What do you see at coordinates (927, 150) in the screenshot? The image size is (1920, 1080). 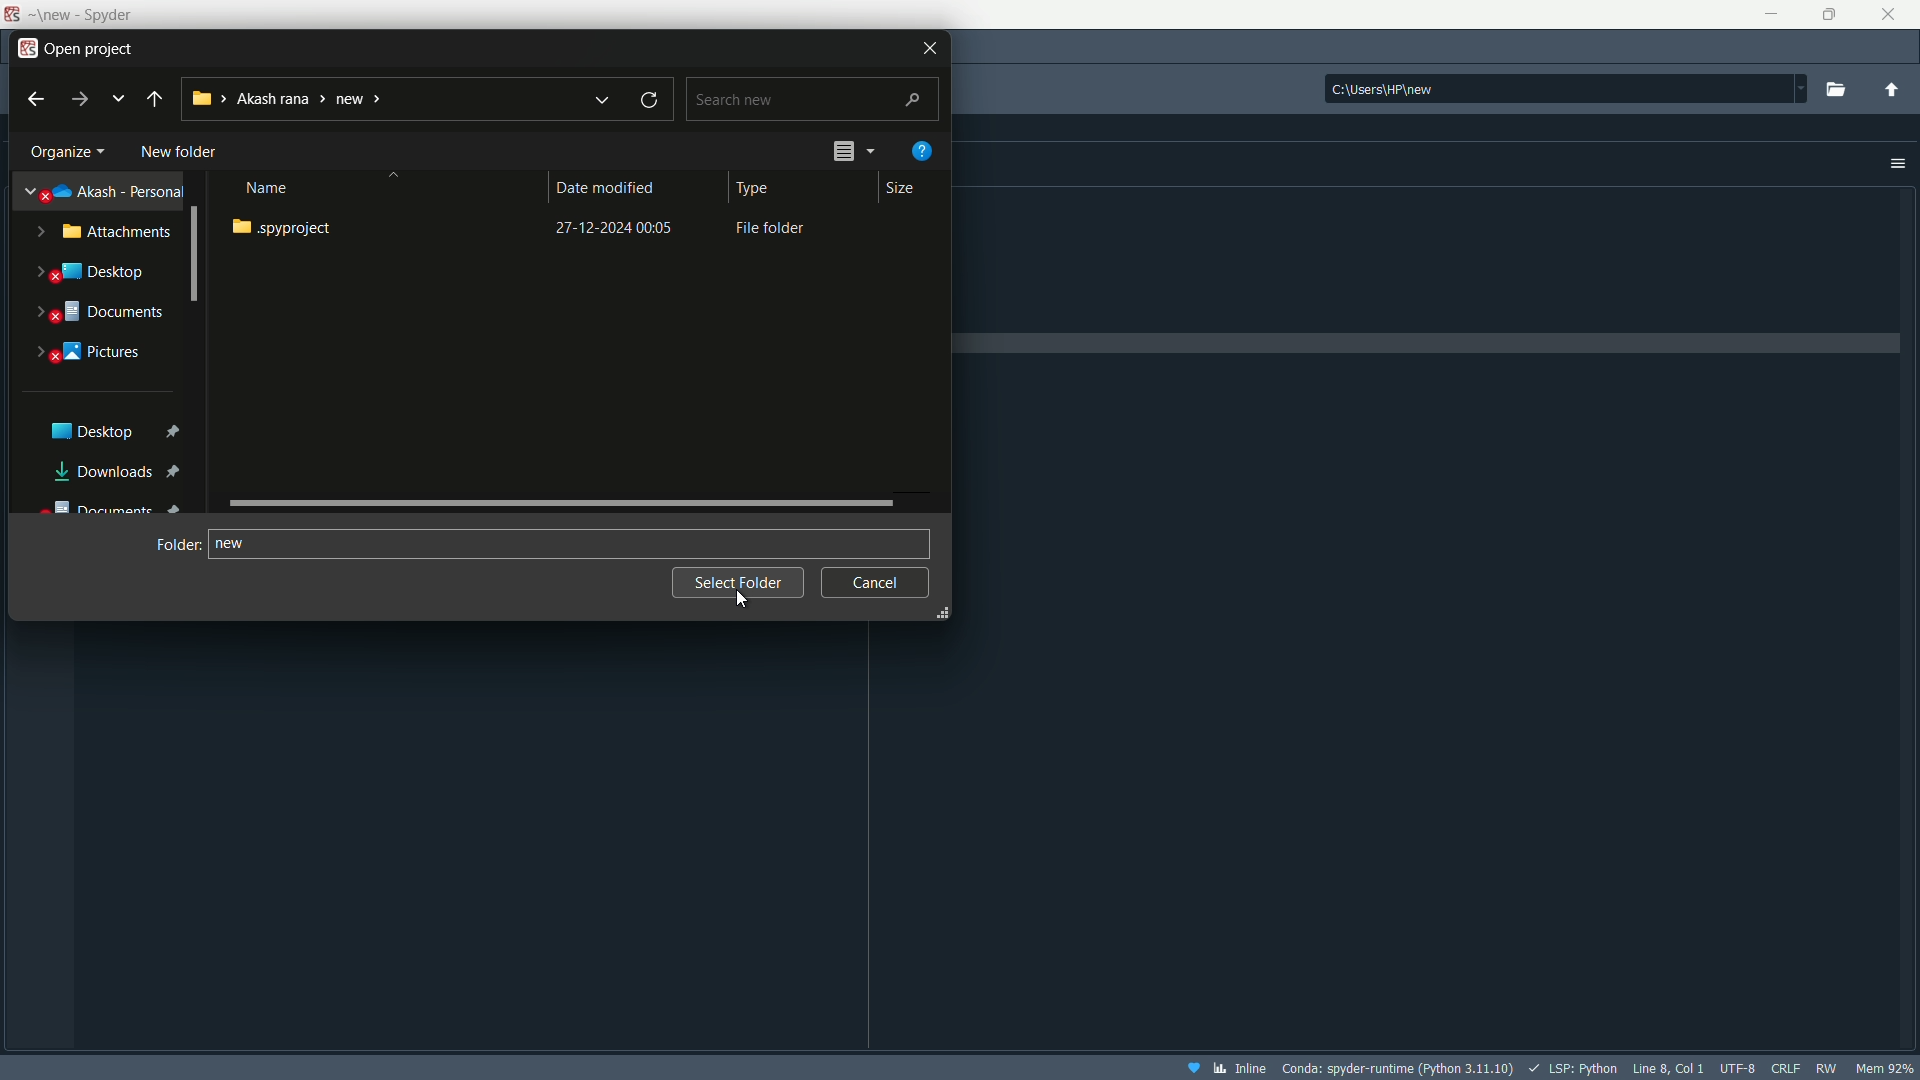 I see `help` at bounding box center [927, 150].